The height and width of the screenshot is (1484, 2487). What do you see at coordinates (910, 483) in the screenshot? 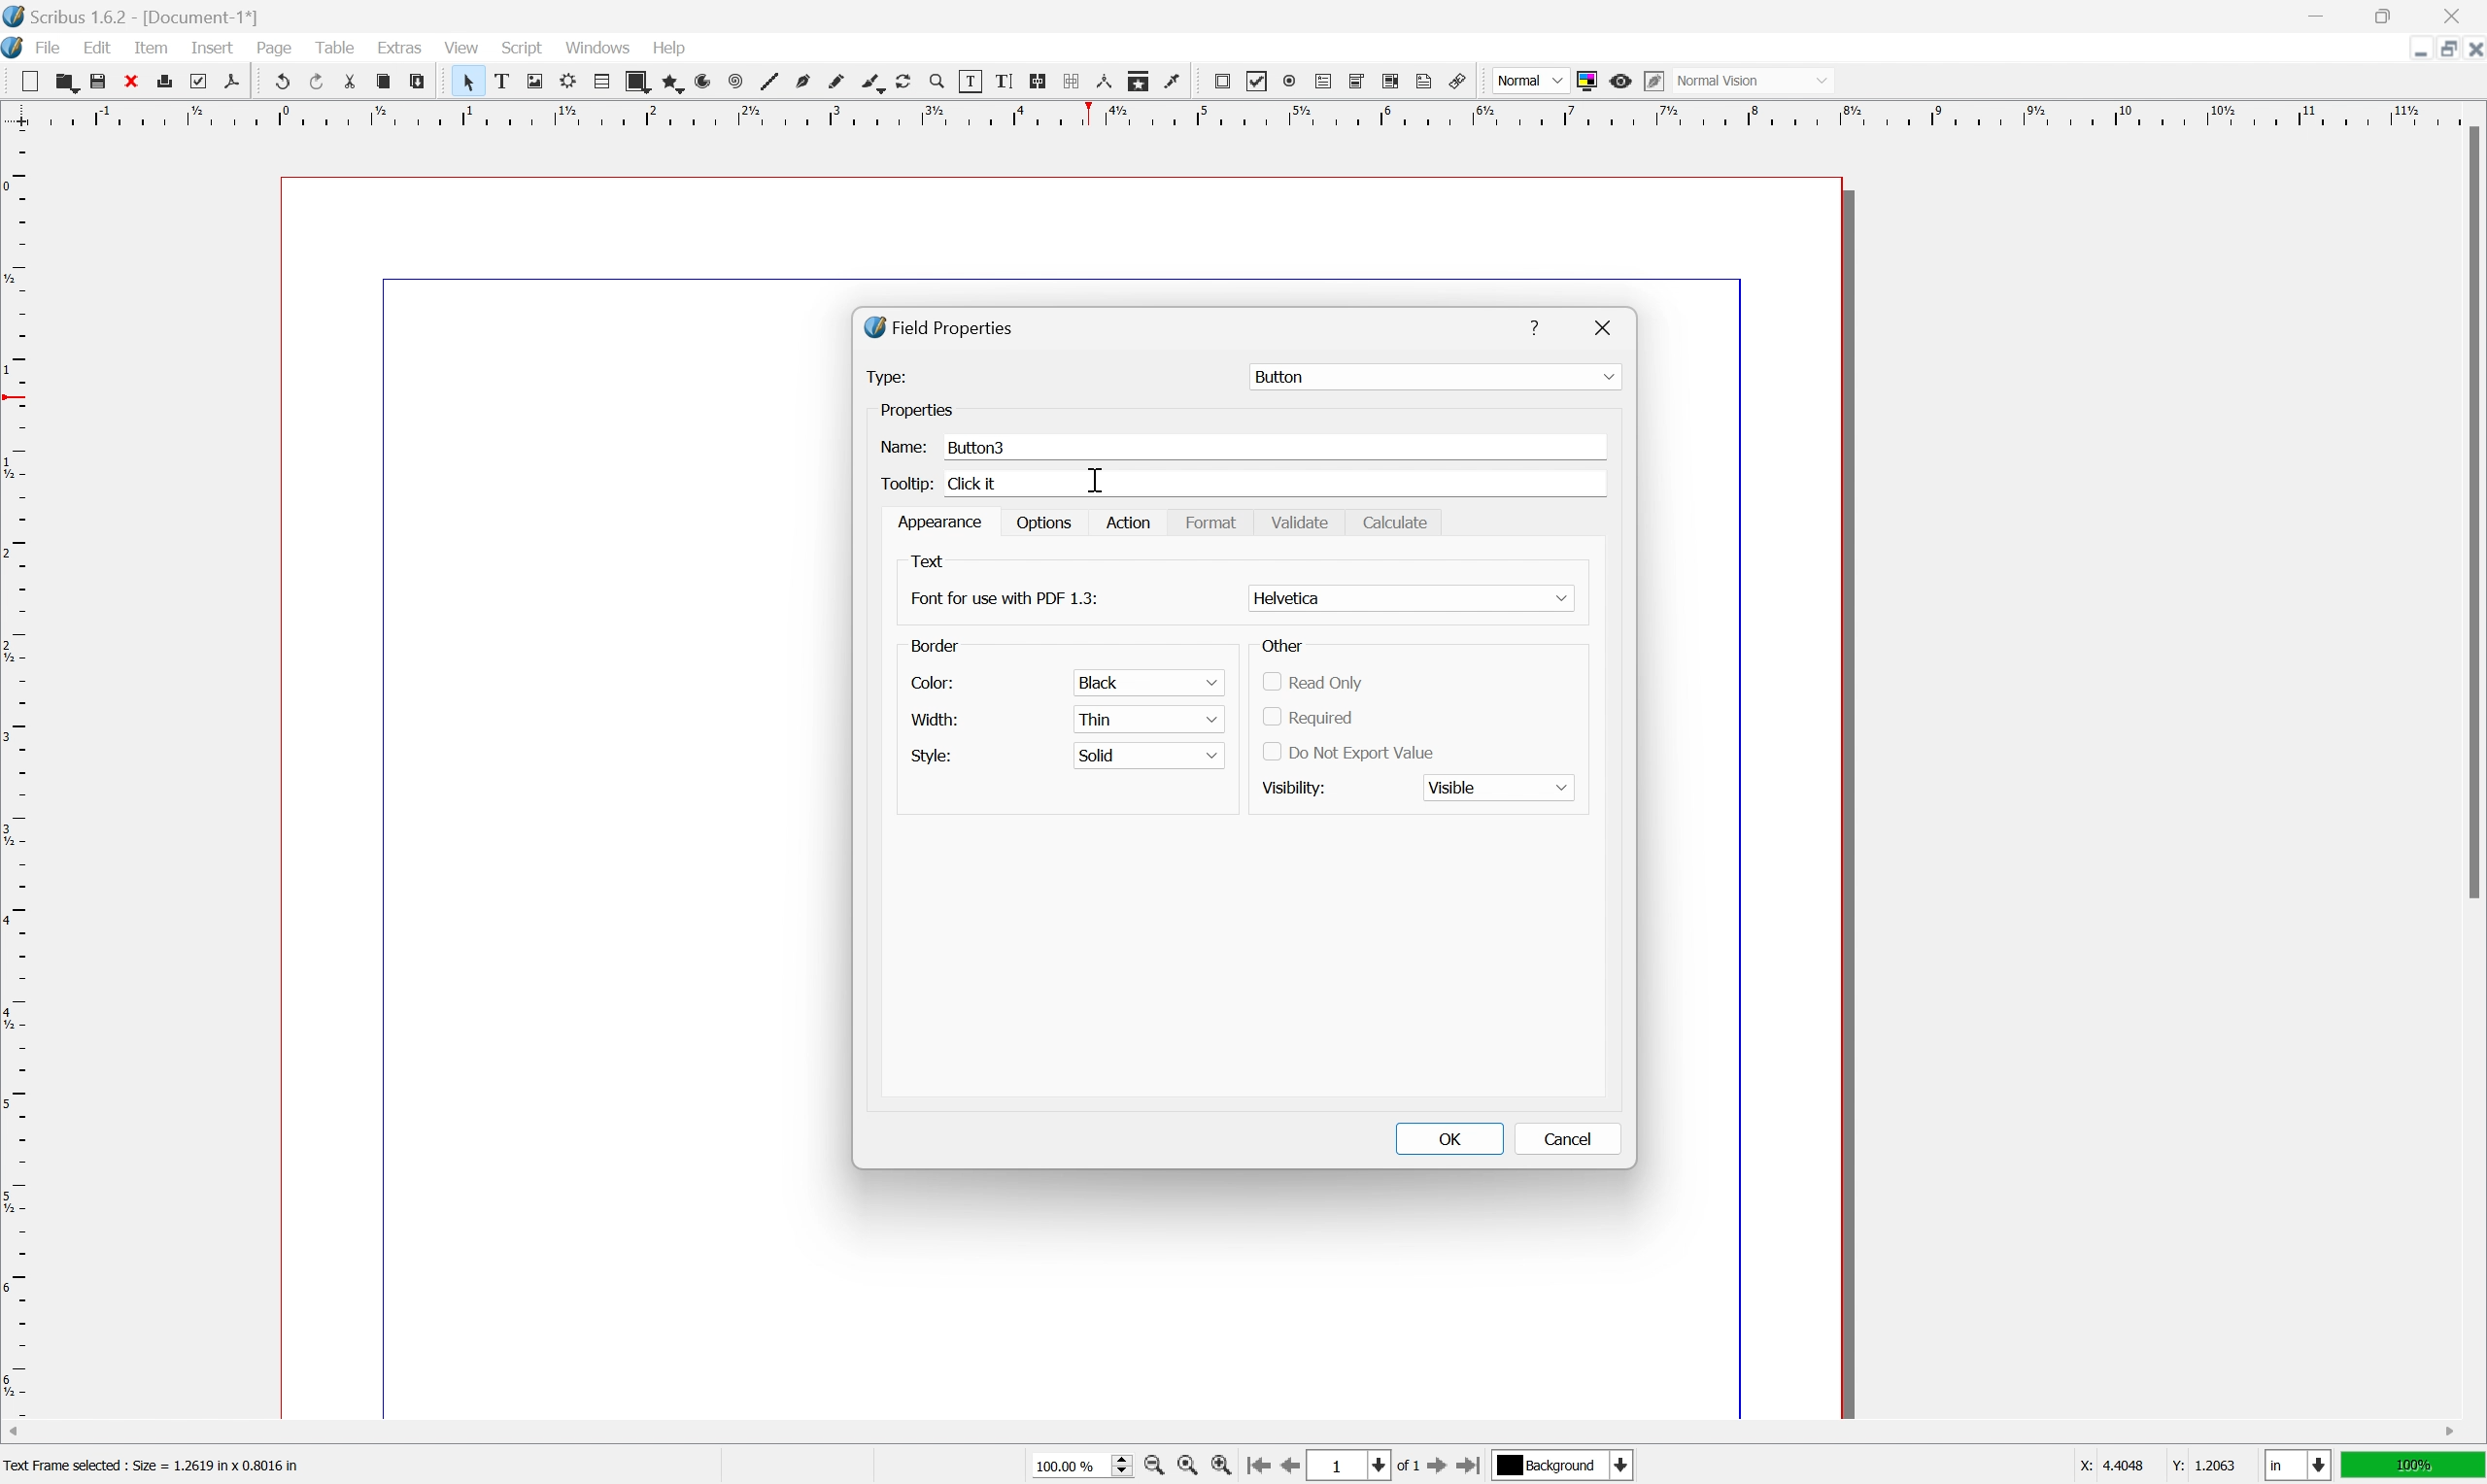
I see `Tooltip` at bounding box center [910, 483].